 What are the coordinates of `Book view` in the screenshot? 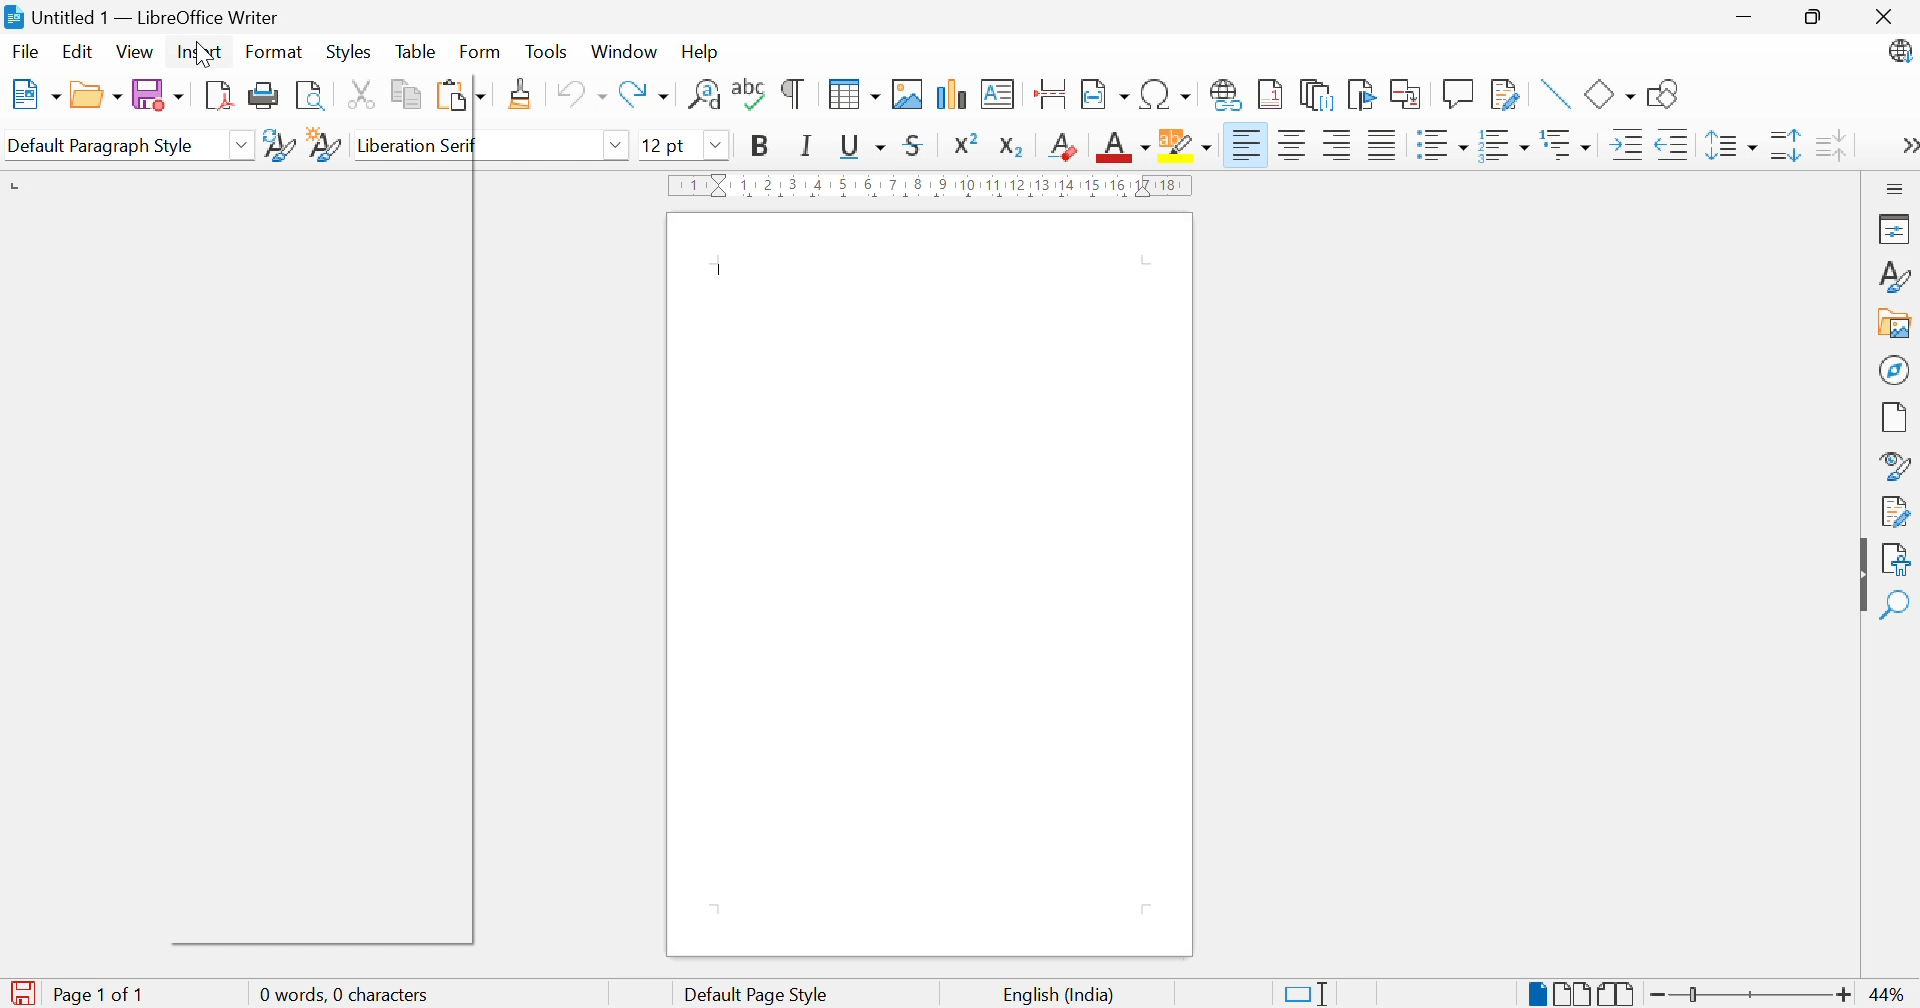 It's located at (1618, 993).